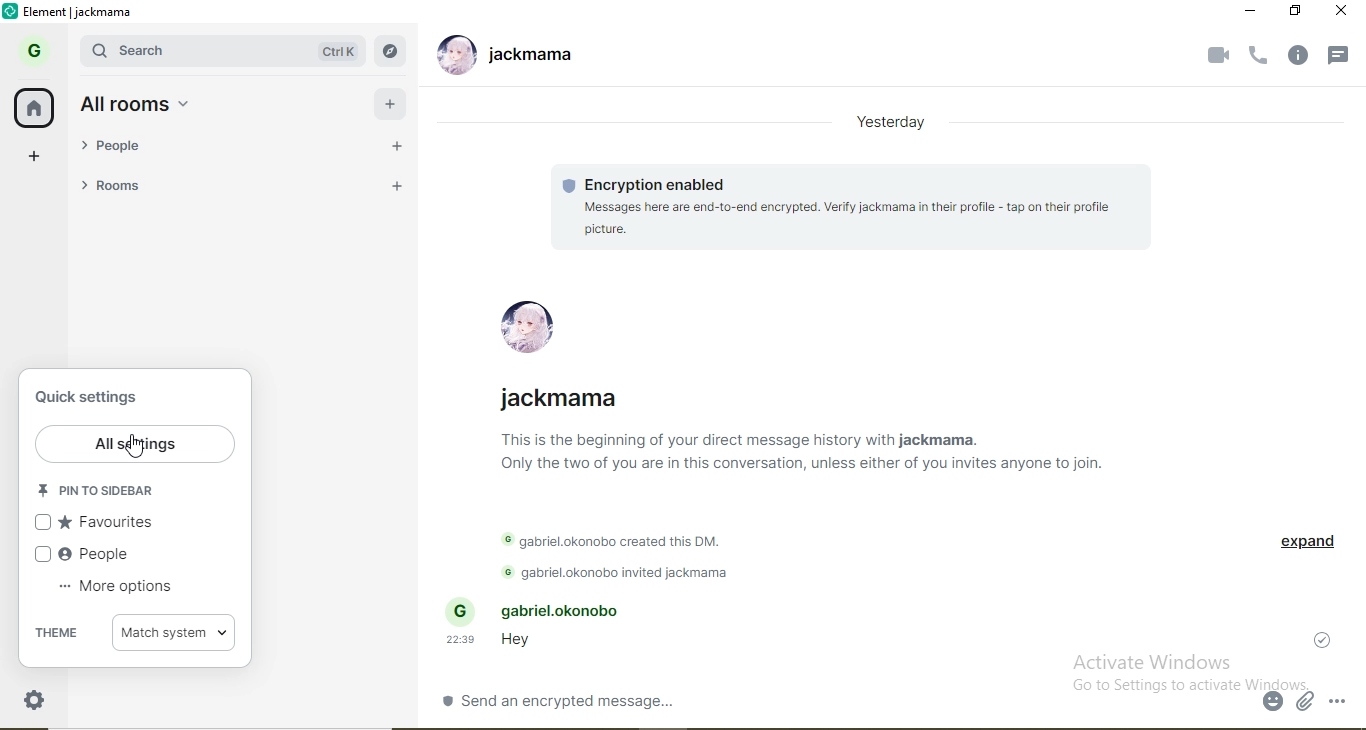 This screenshot has width=1366, height=730. Describe the element at coordinates (1217, 58) in the screenshot. I see `video call` at that location.